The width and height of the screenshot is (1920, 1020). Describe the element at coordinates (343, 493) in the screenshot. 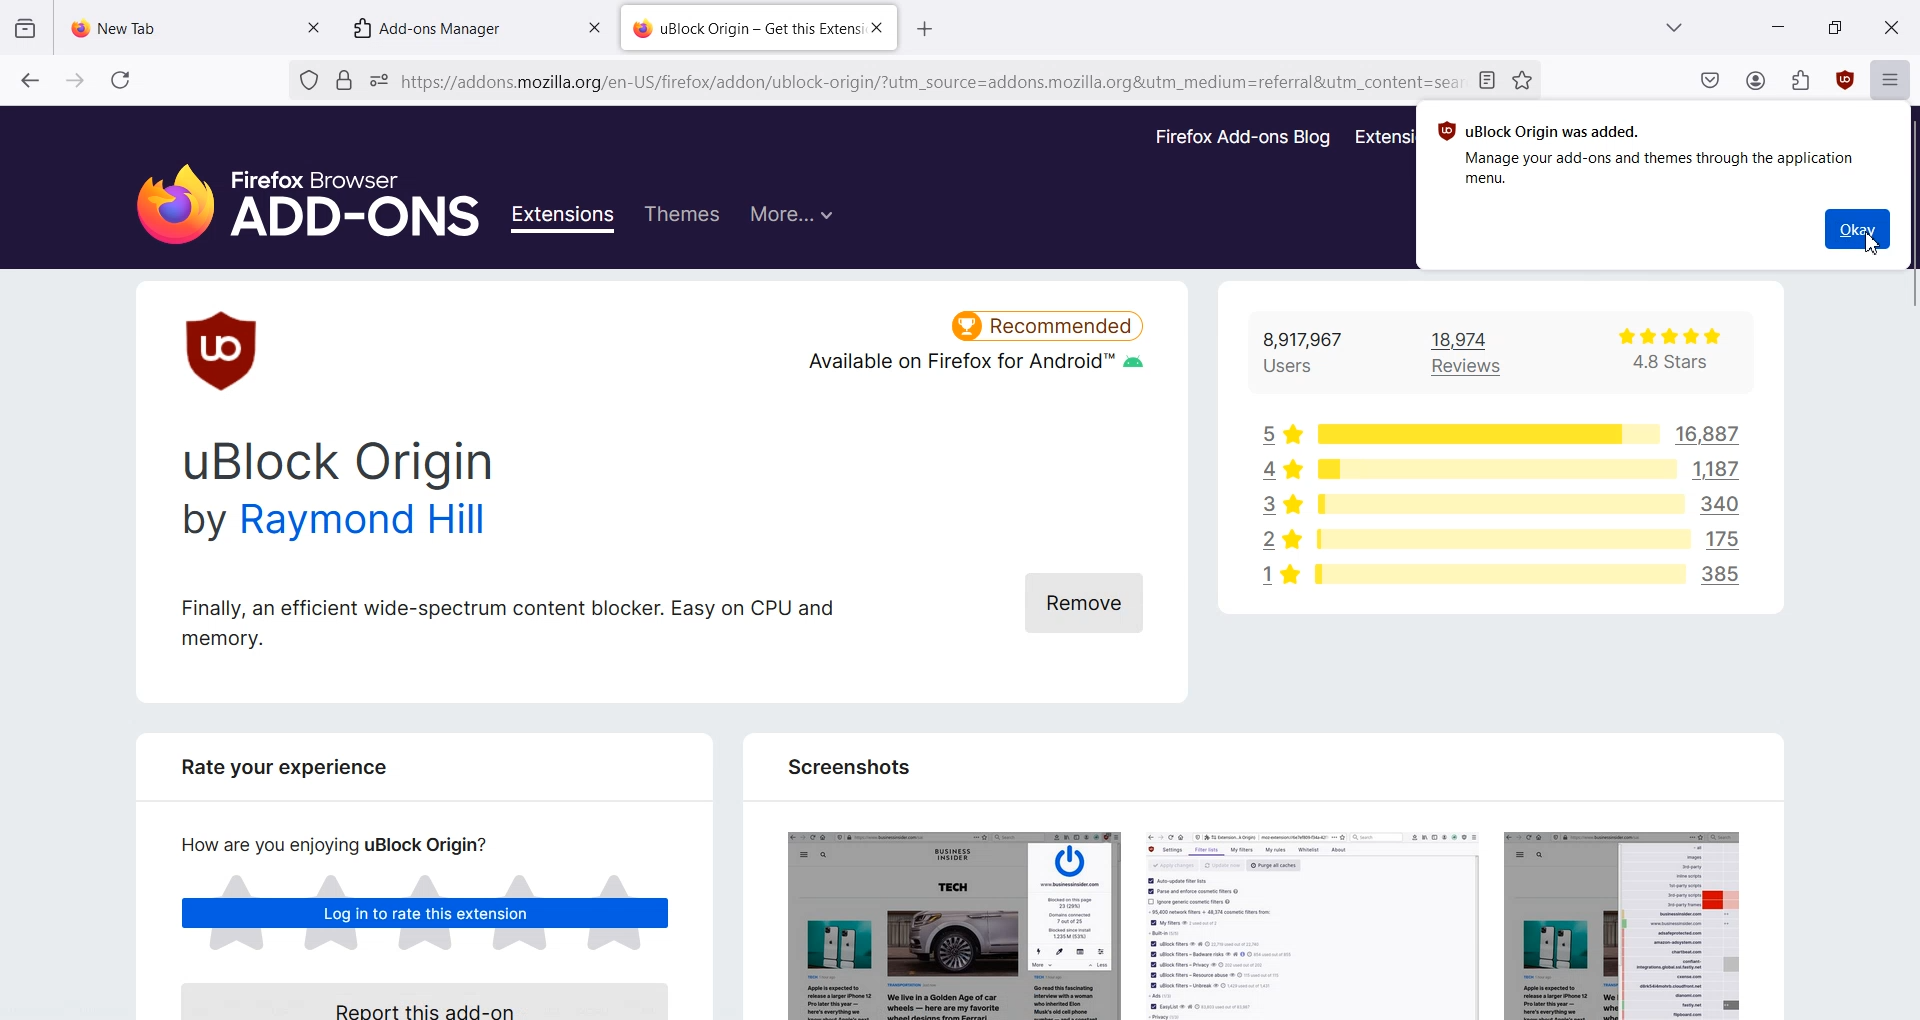

I see `uBlock Origin by Raymond Hill` at that location.